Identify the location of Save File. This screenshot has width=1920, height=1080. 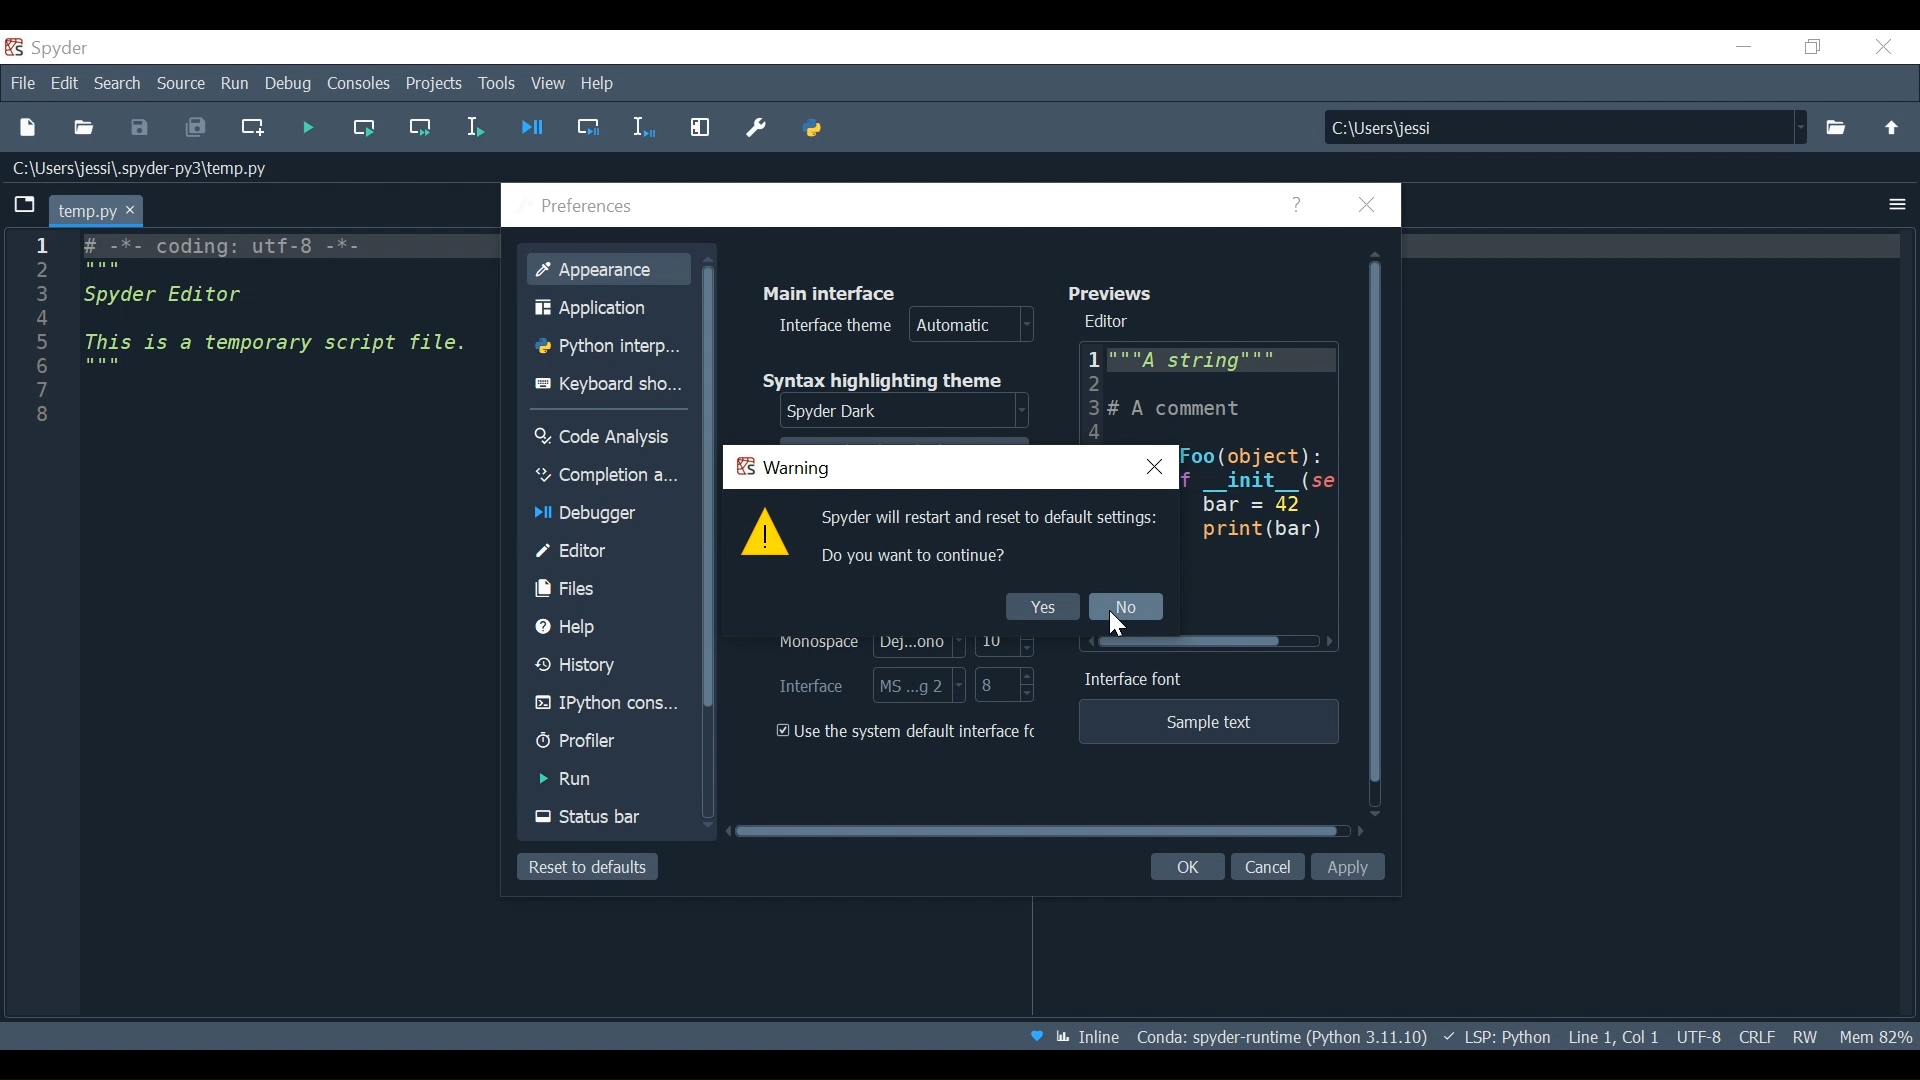
(140, 127).